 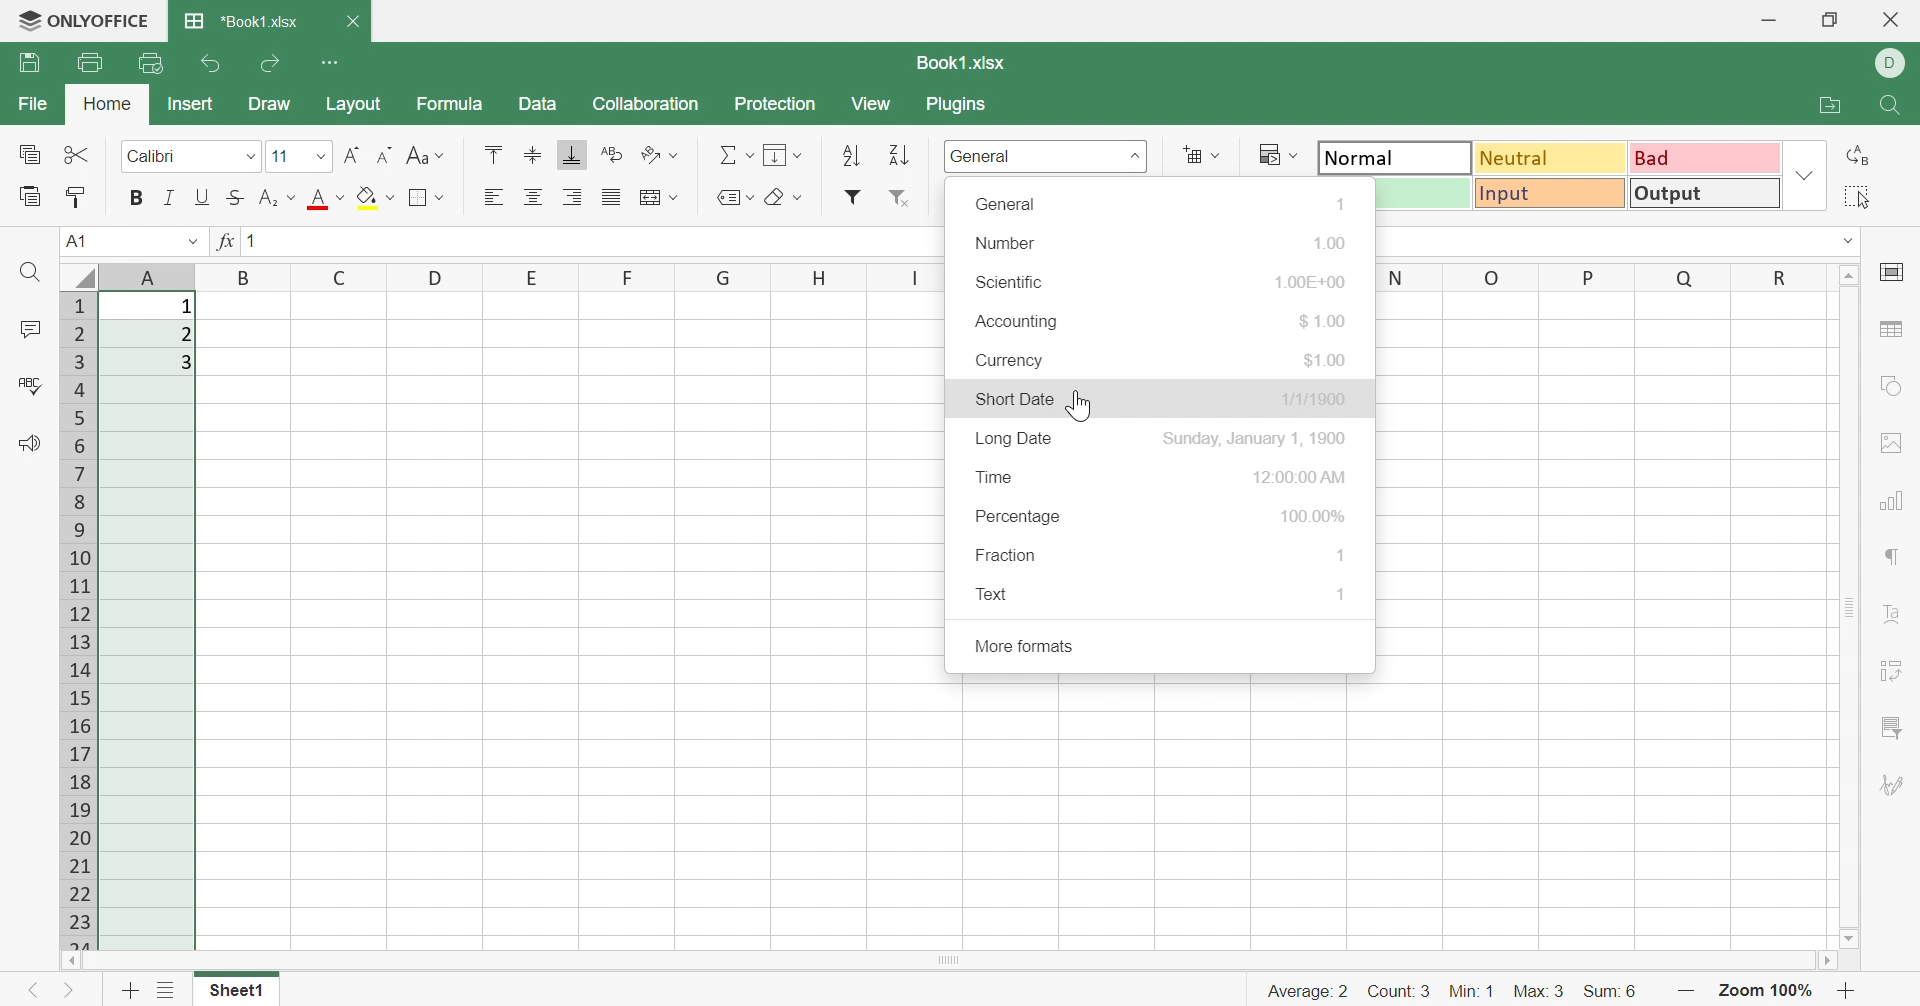 What do you see at coordinates (108, 103) in the screenshot?
I see `Home` at bounding box center [108, 103].